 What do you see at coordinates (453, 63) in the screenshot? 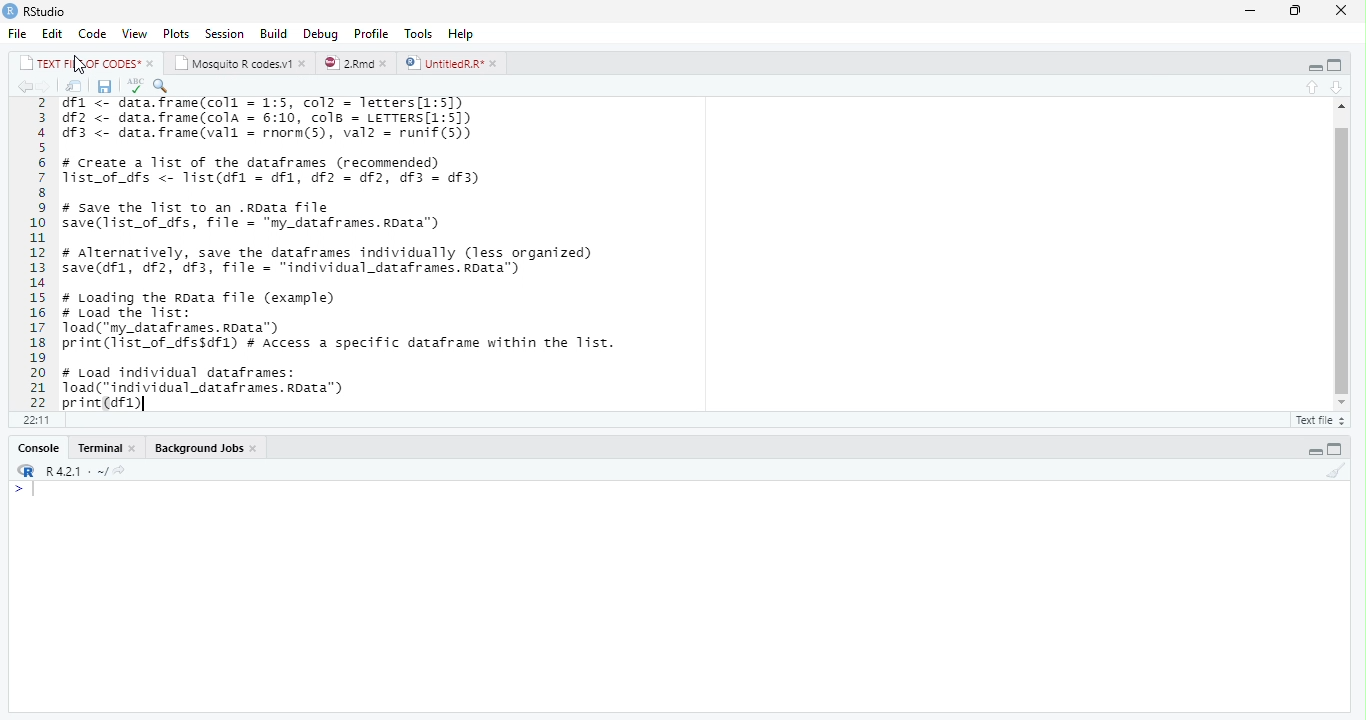
I see `UntitiedR.R` at bounding box center [453, 63].